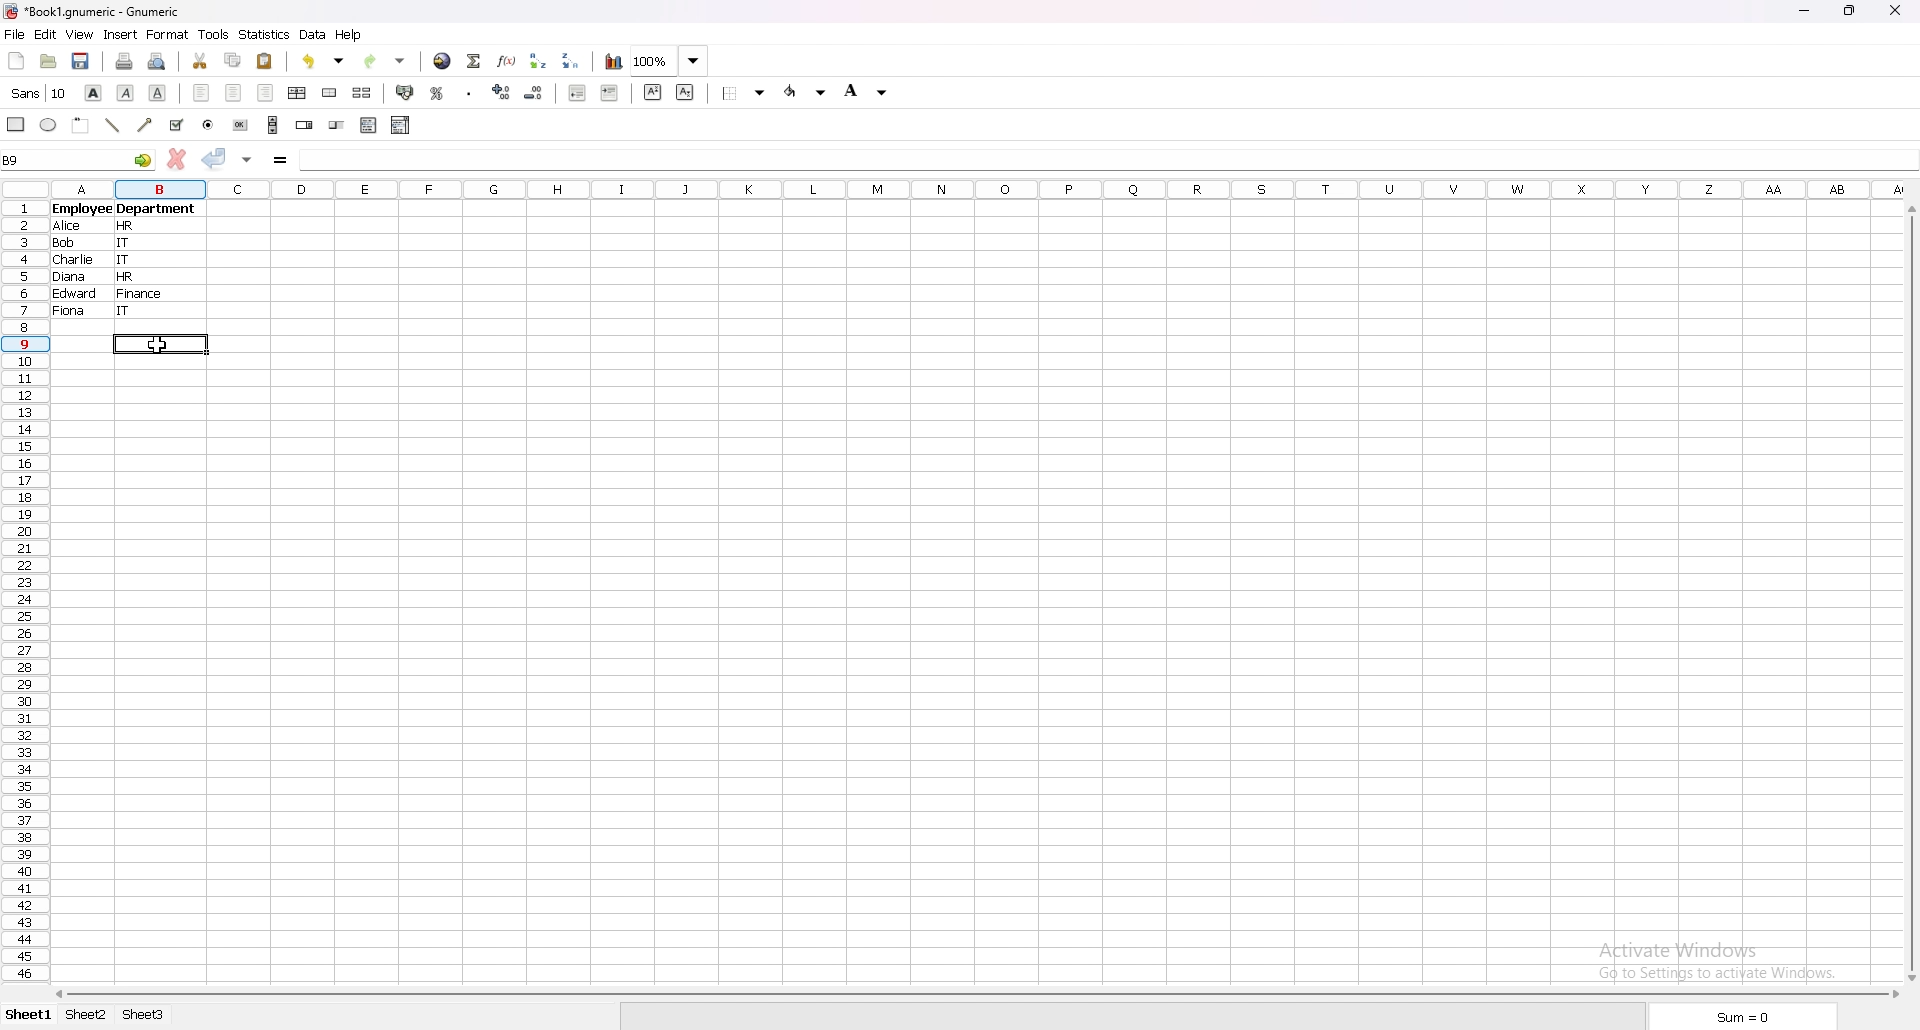  I want to click on hr, so click(124, 279).